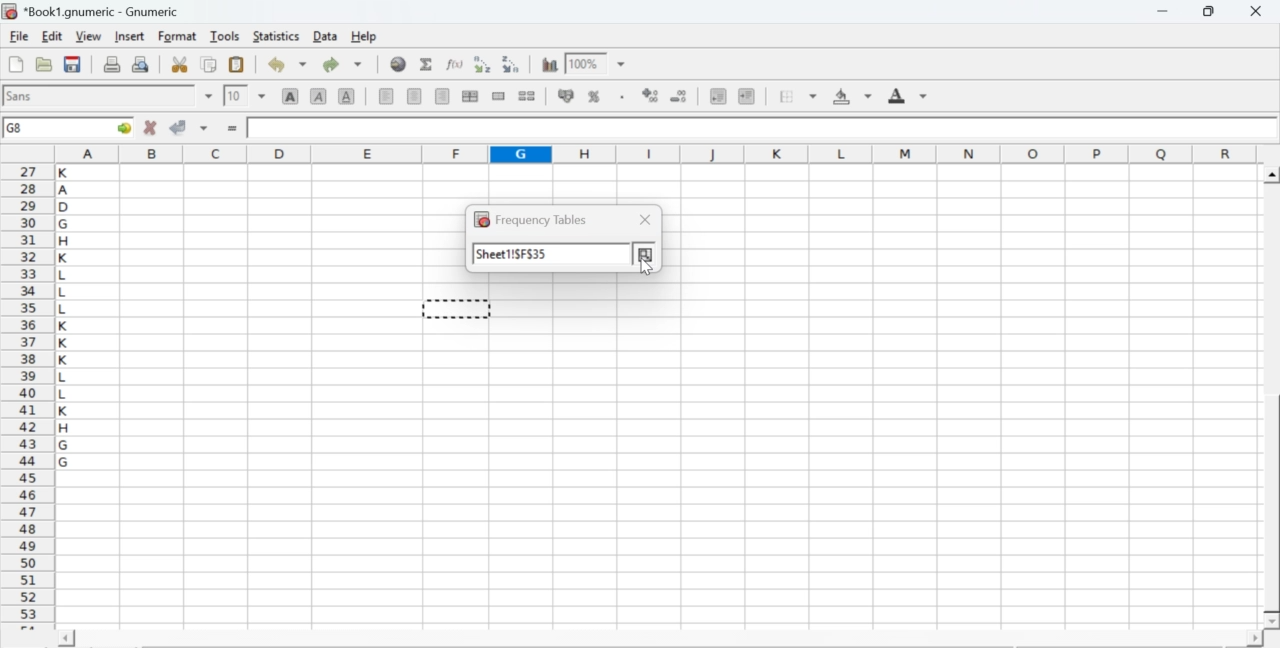  Describe the element at coordinates (908, 95) in the screenshot. I see `foreground` at that location.